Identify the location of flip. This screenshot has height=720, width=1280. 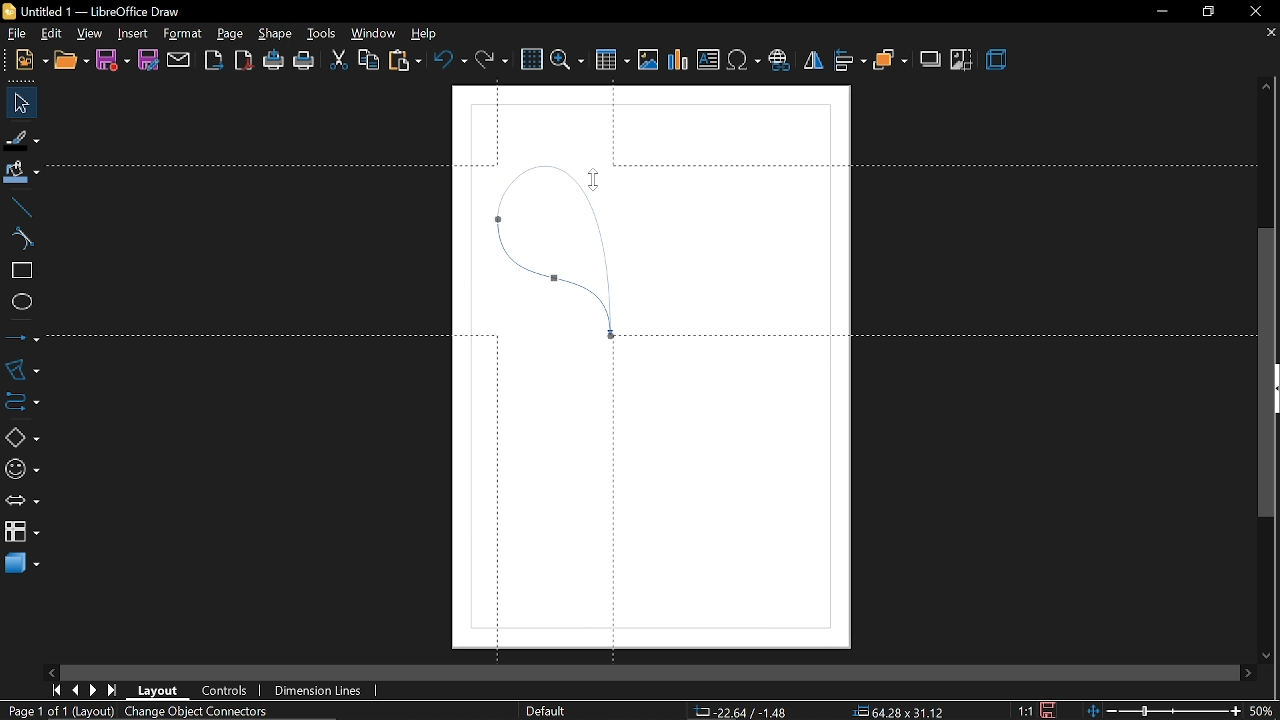
(812, 61).